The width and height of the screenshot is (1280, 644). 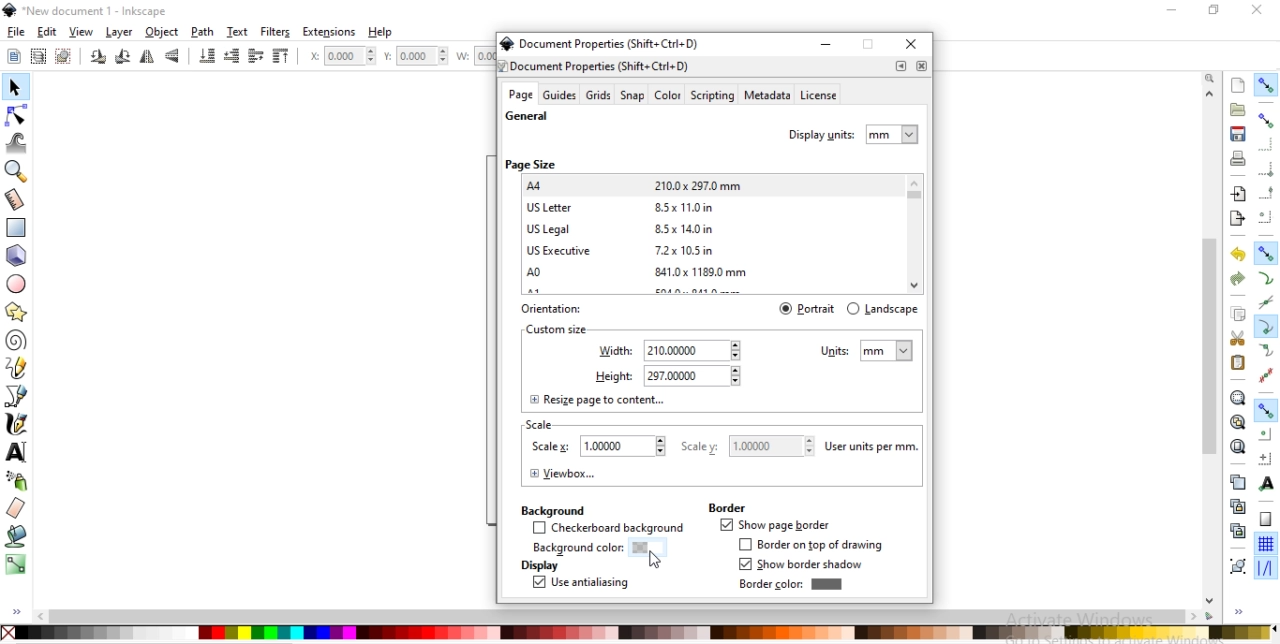 I want to click on create and edit gradients, so click(x=16, y=564).